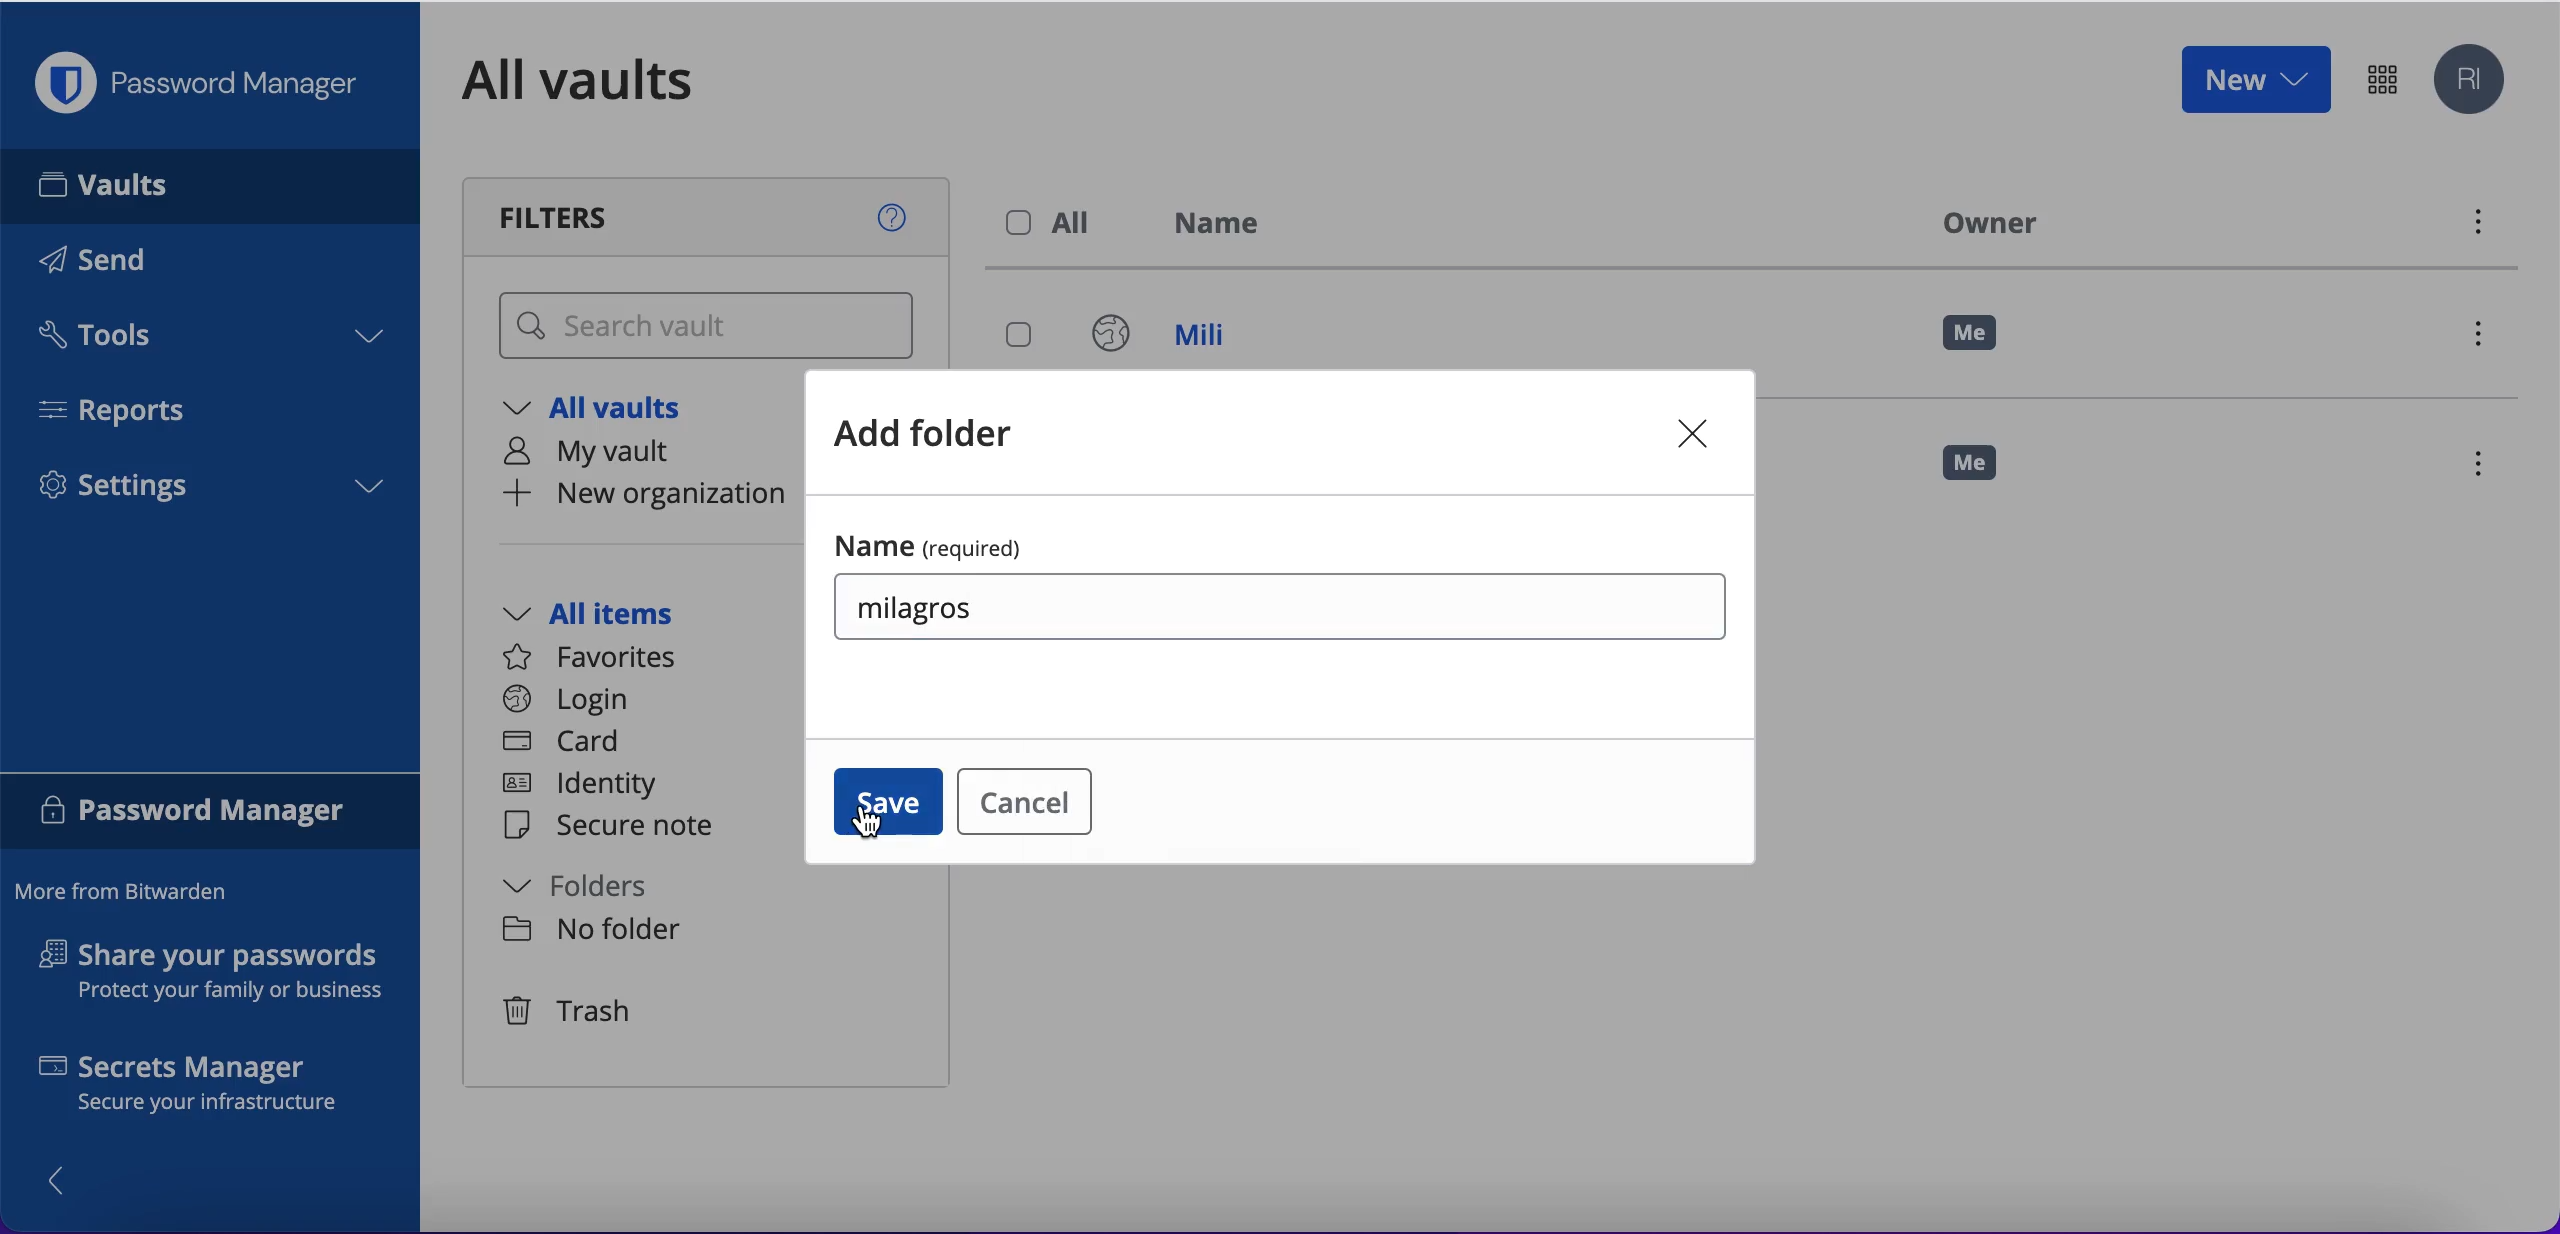 This screenshot has width=2560, height=1234. I want to click on my vault, so click(606, 452).